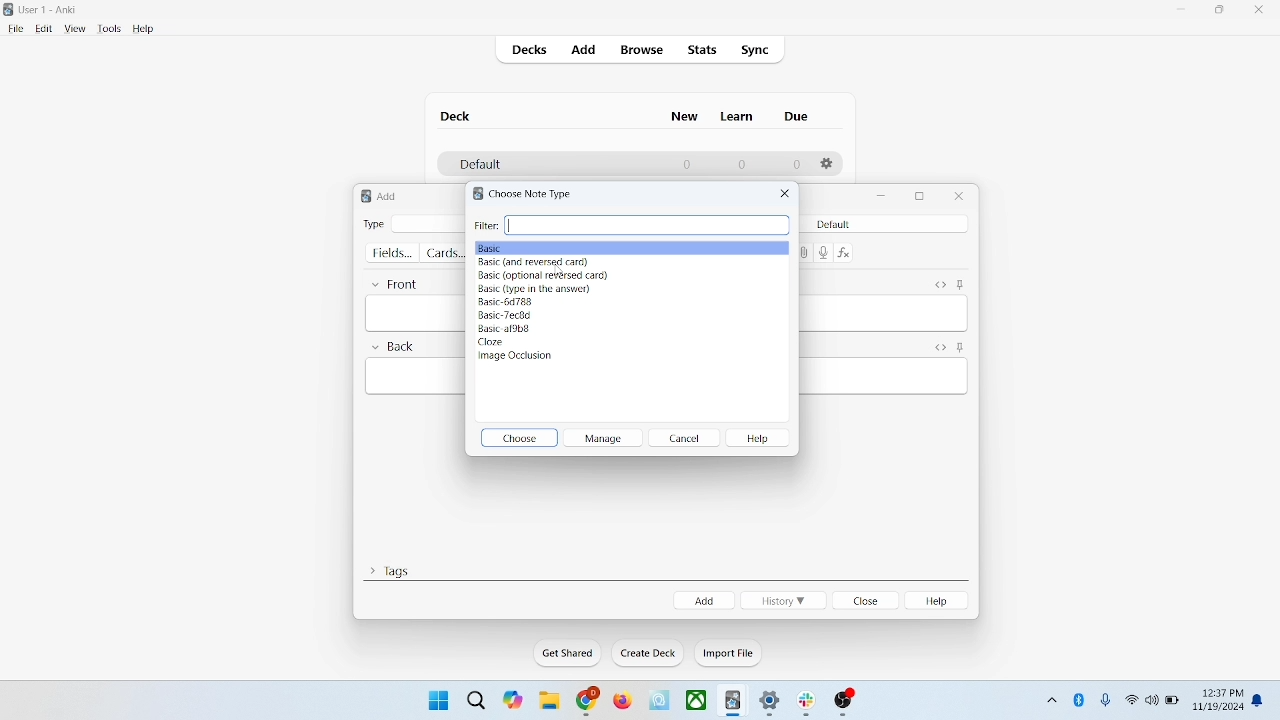  What do you see at coordinates (1260, 701) in the screenshot?
I see `notification` at bounding box center [1260, 701].